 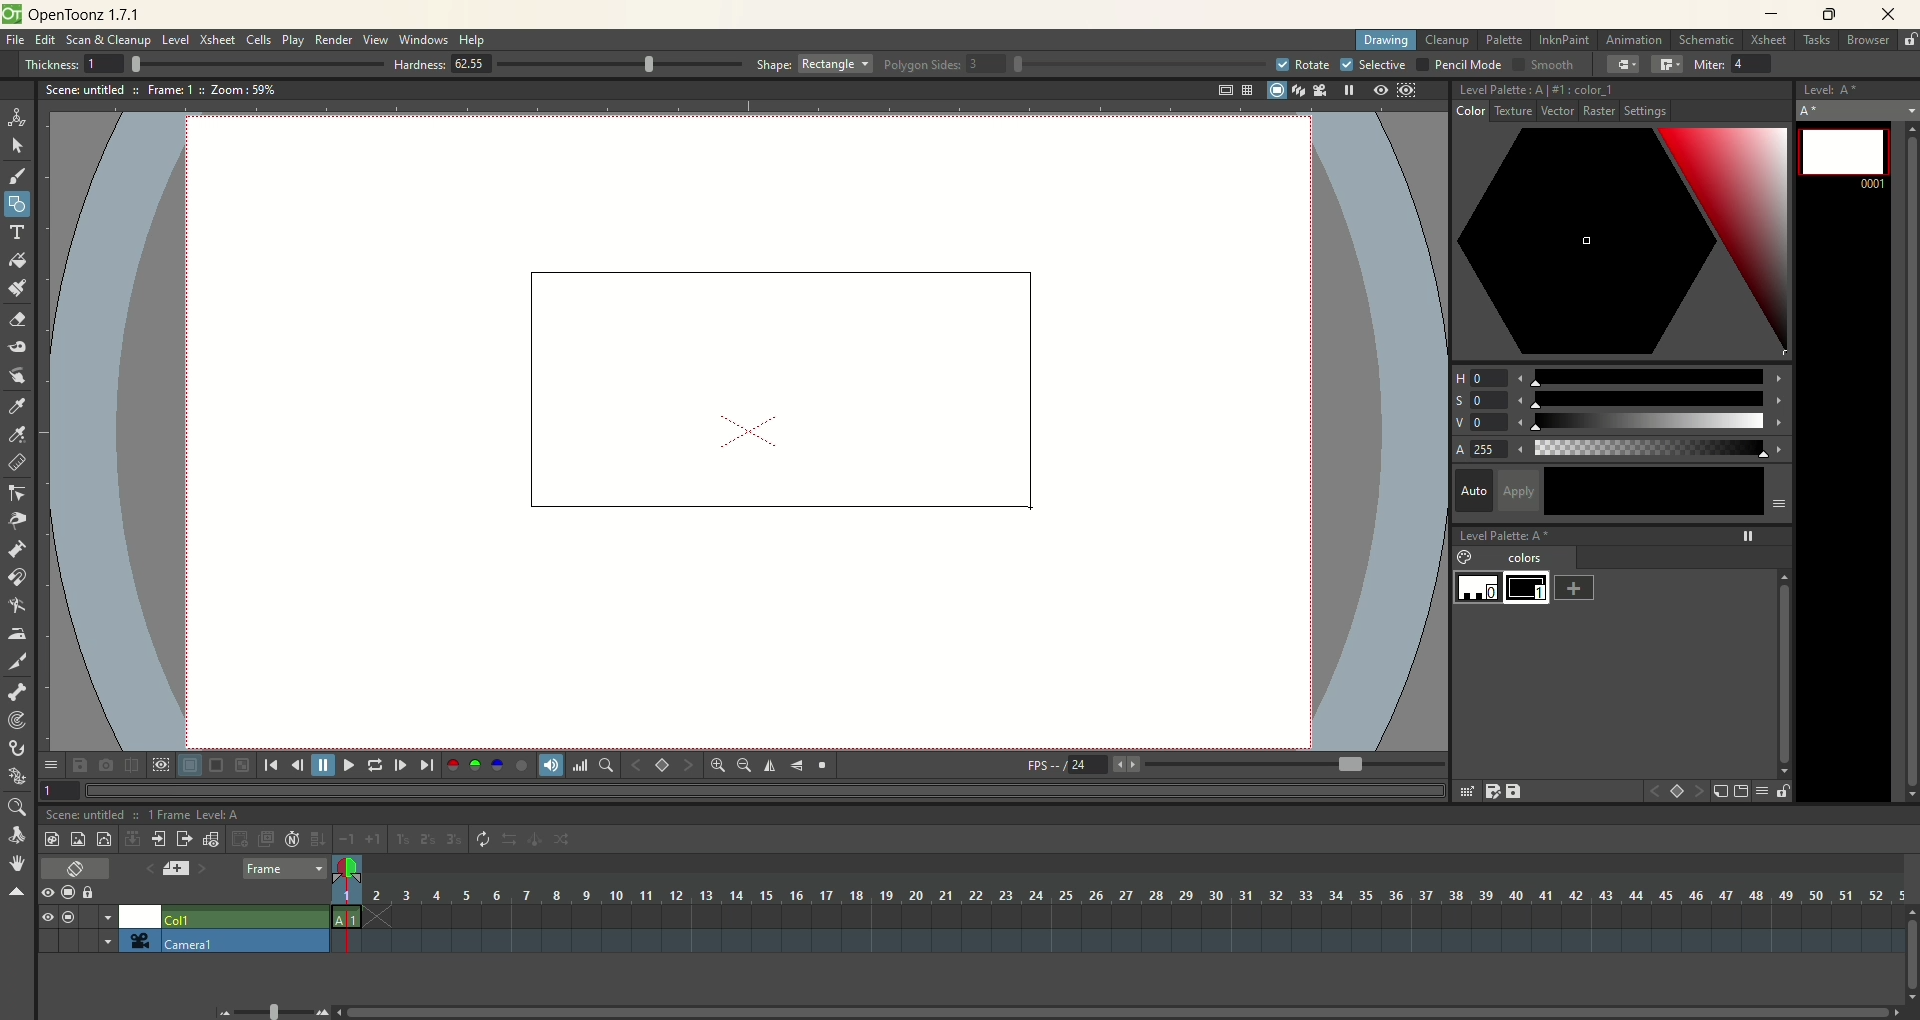 What do you see at coordinates (17, 202) in the screenshot?
I see `geometry tool` at bounding box center [17, 202].